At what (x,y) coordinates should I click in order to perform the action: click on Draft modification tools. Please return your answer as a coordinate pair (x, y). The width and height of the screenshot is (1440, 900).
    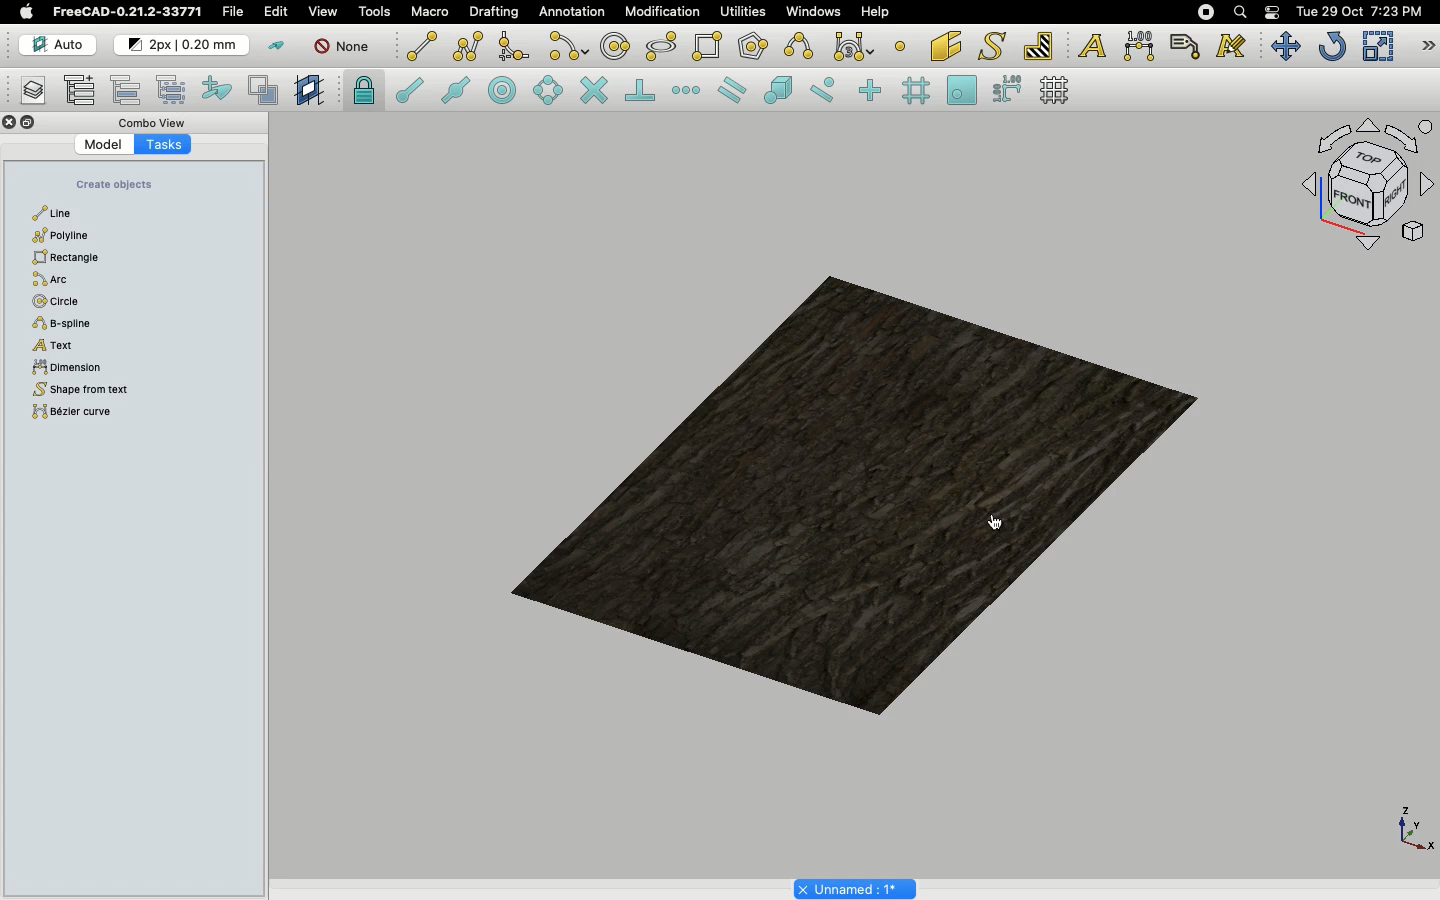
    Looking at the image, I should click on (1428, 46).